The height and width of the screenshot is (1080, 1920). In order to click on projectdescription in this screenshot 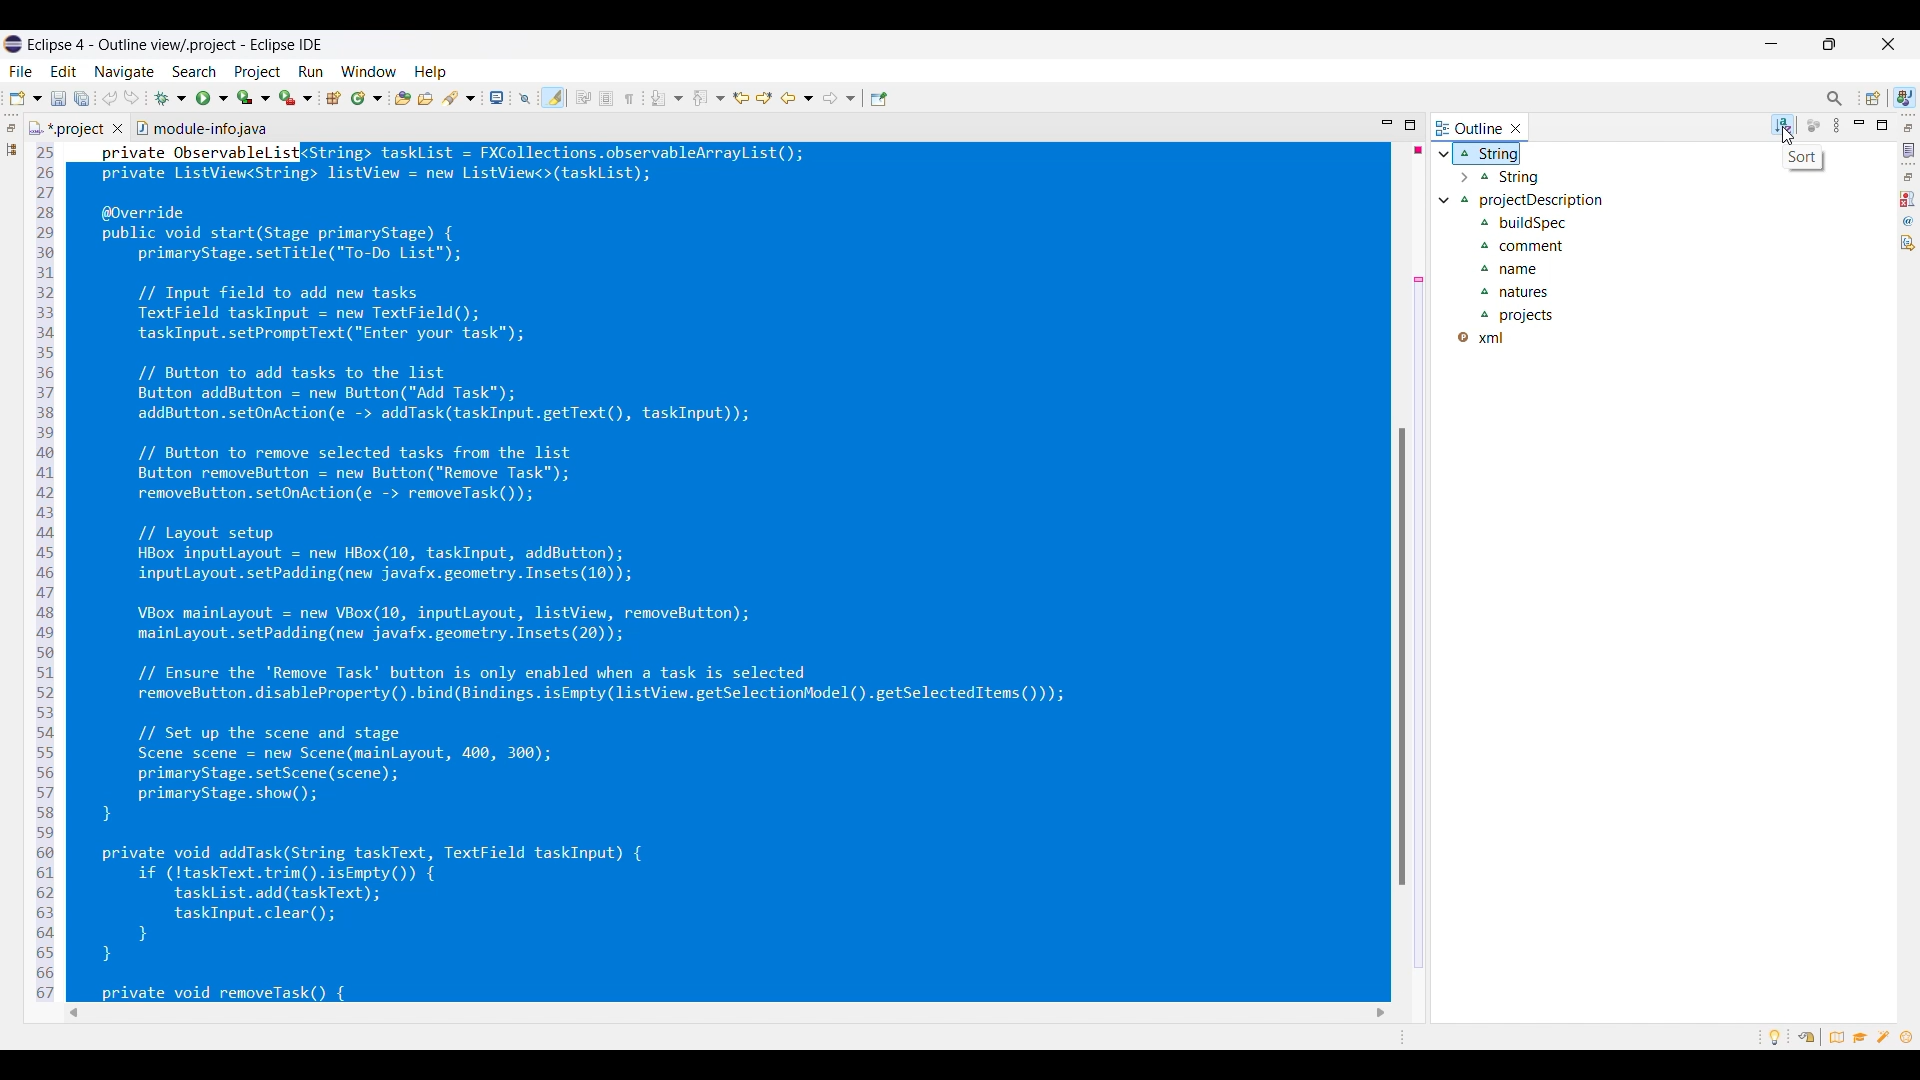, I will do `click(1546, 203)`.